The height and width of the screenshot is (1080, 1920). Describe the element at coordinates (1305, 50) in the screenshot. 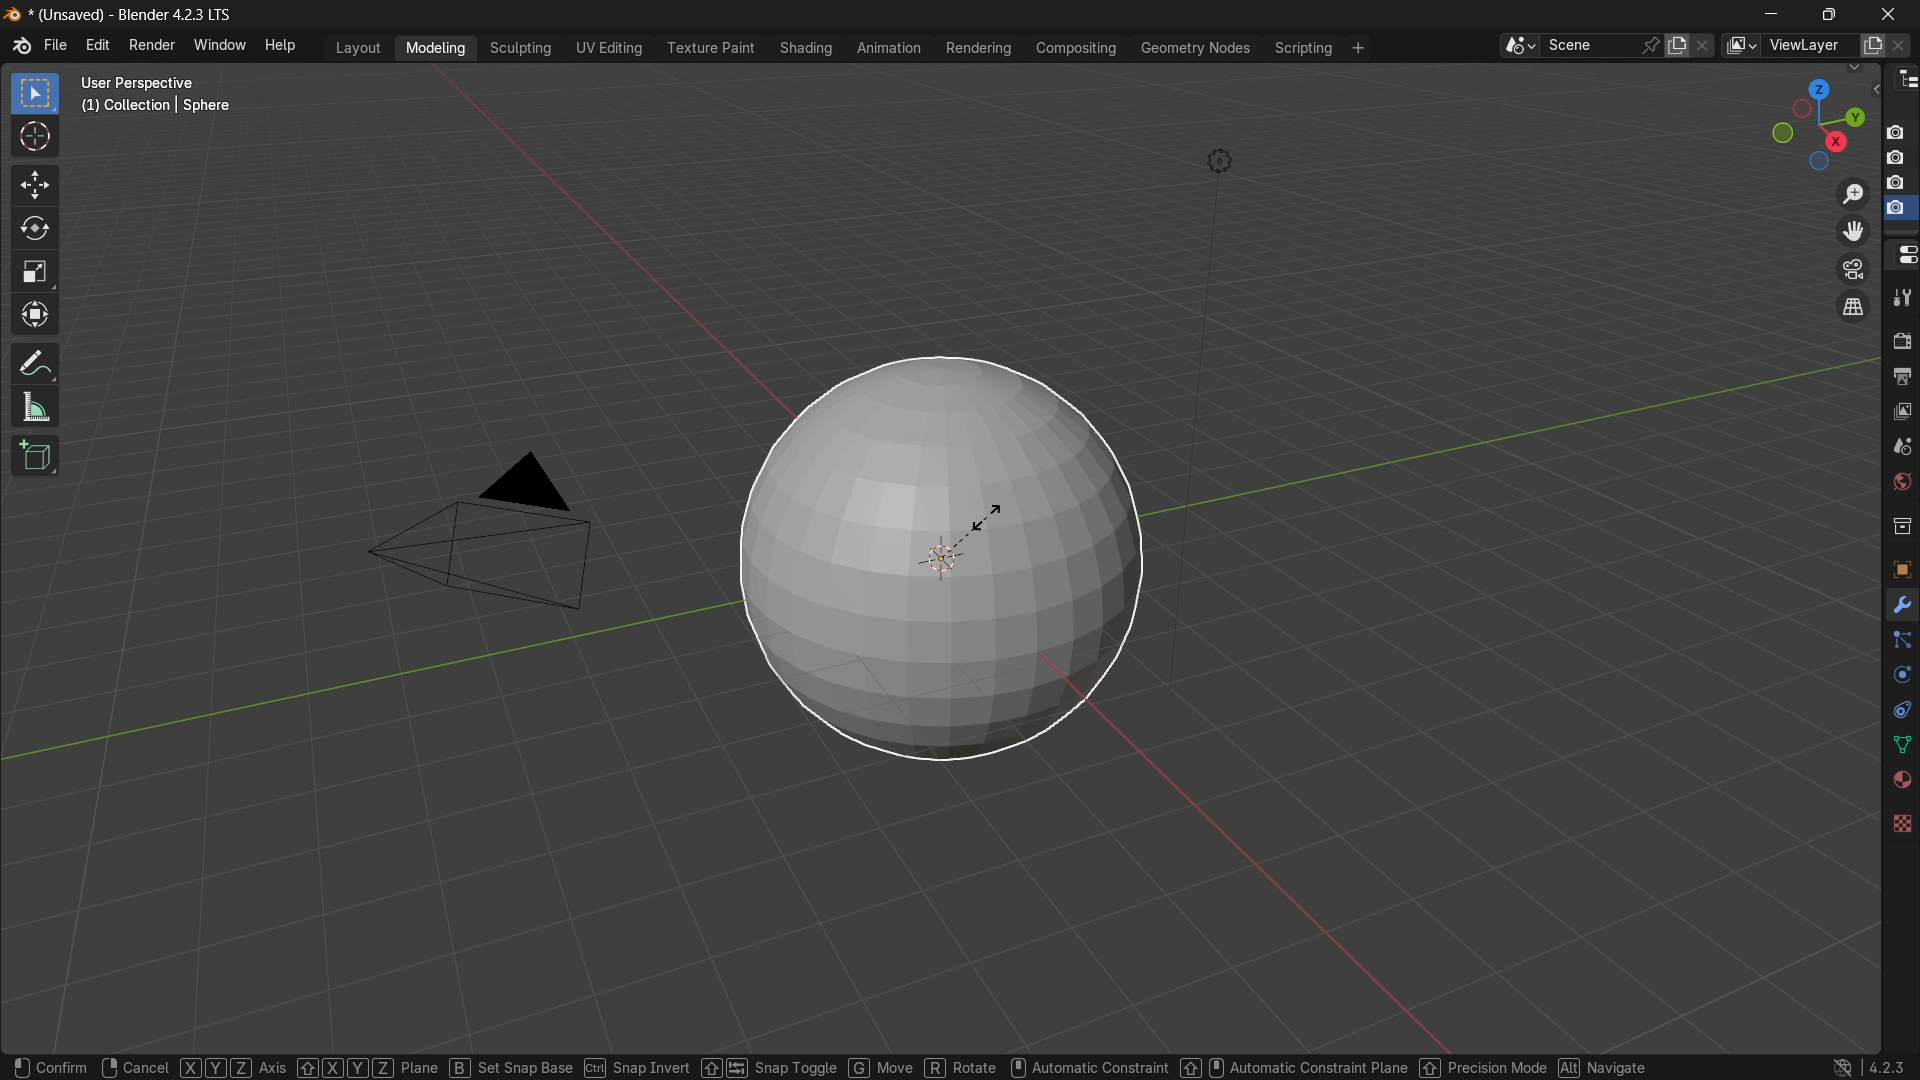

I see `scripting menu` at that location.